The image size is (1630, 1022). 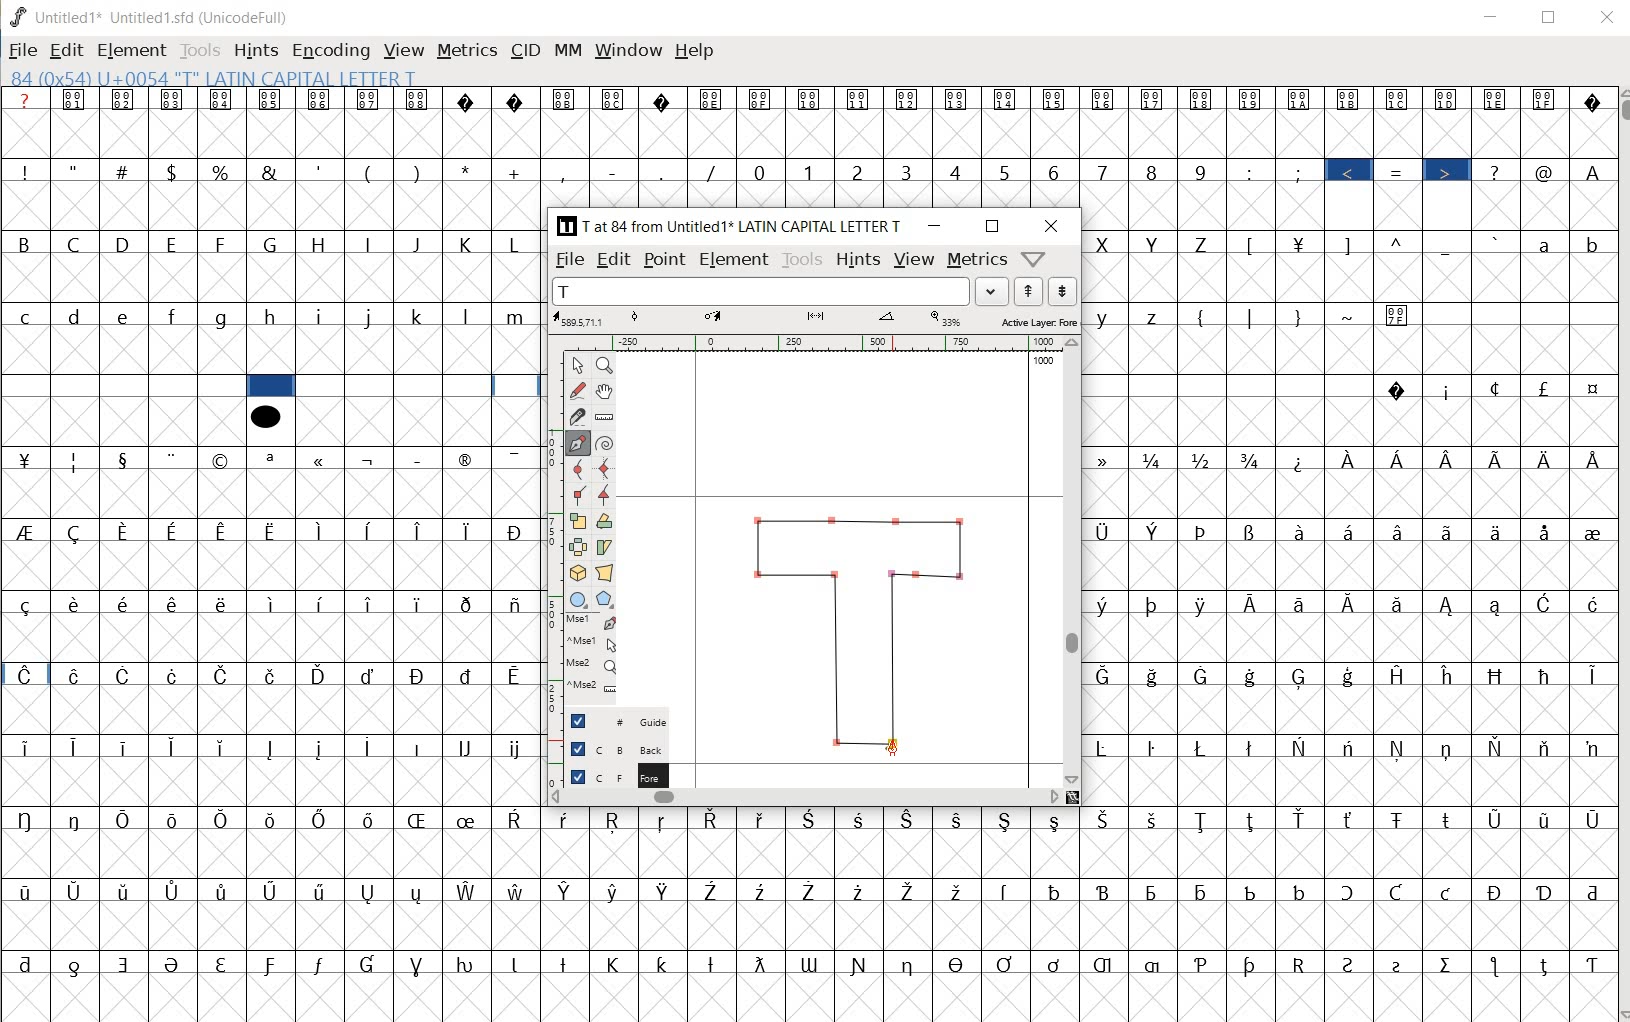 I want to click on tools, so click(x=201, y=49).